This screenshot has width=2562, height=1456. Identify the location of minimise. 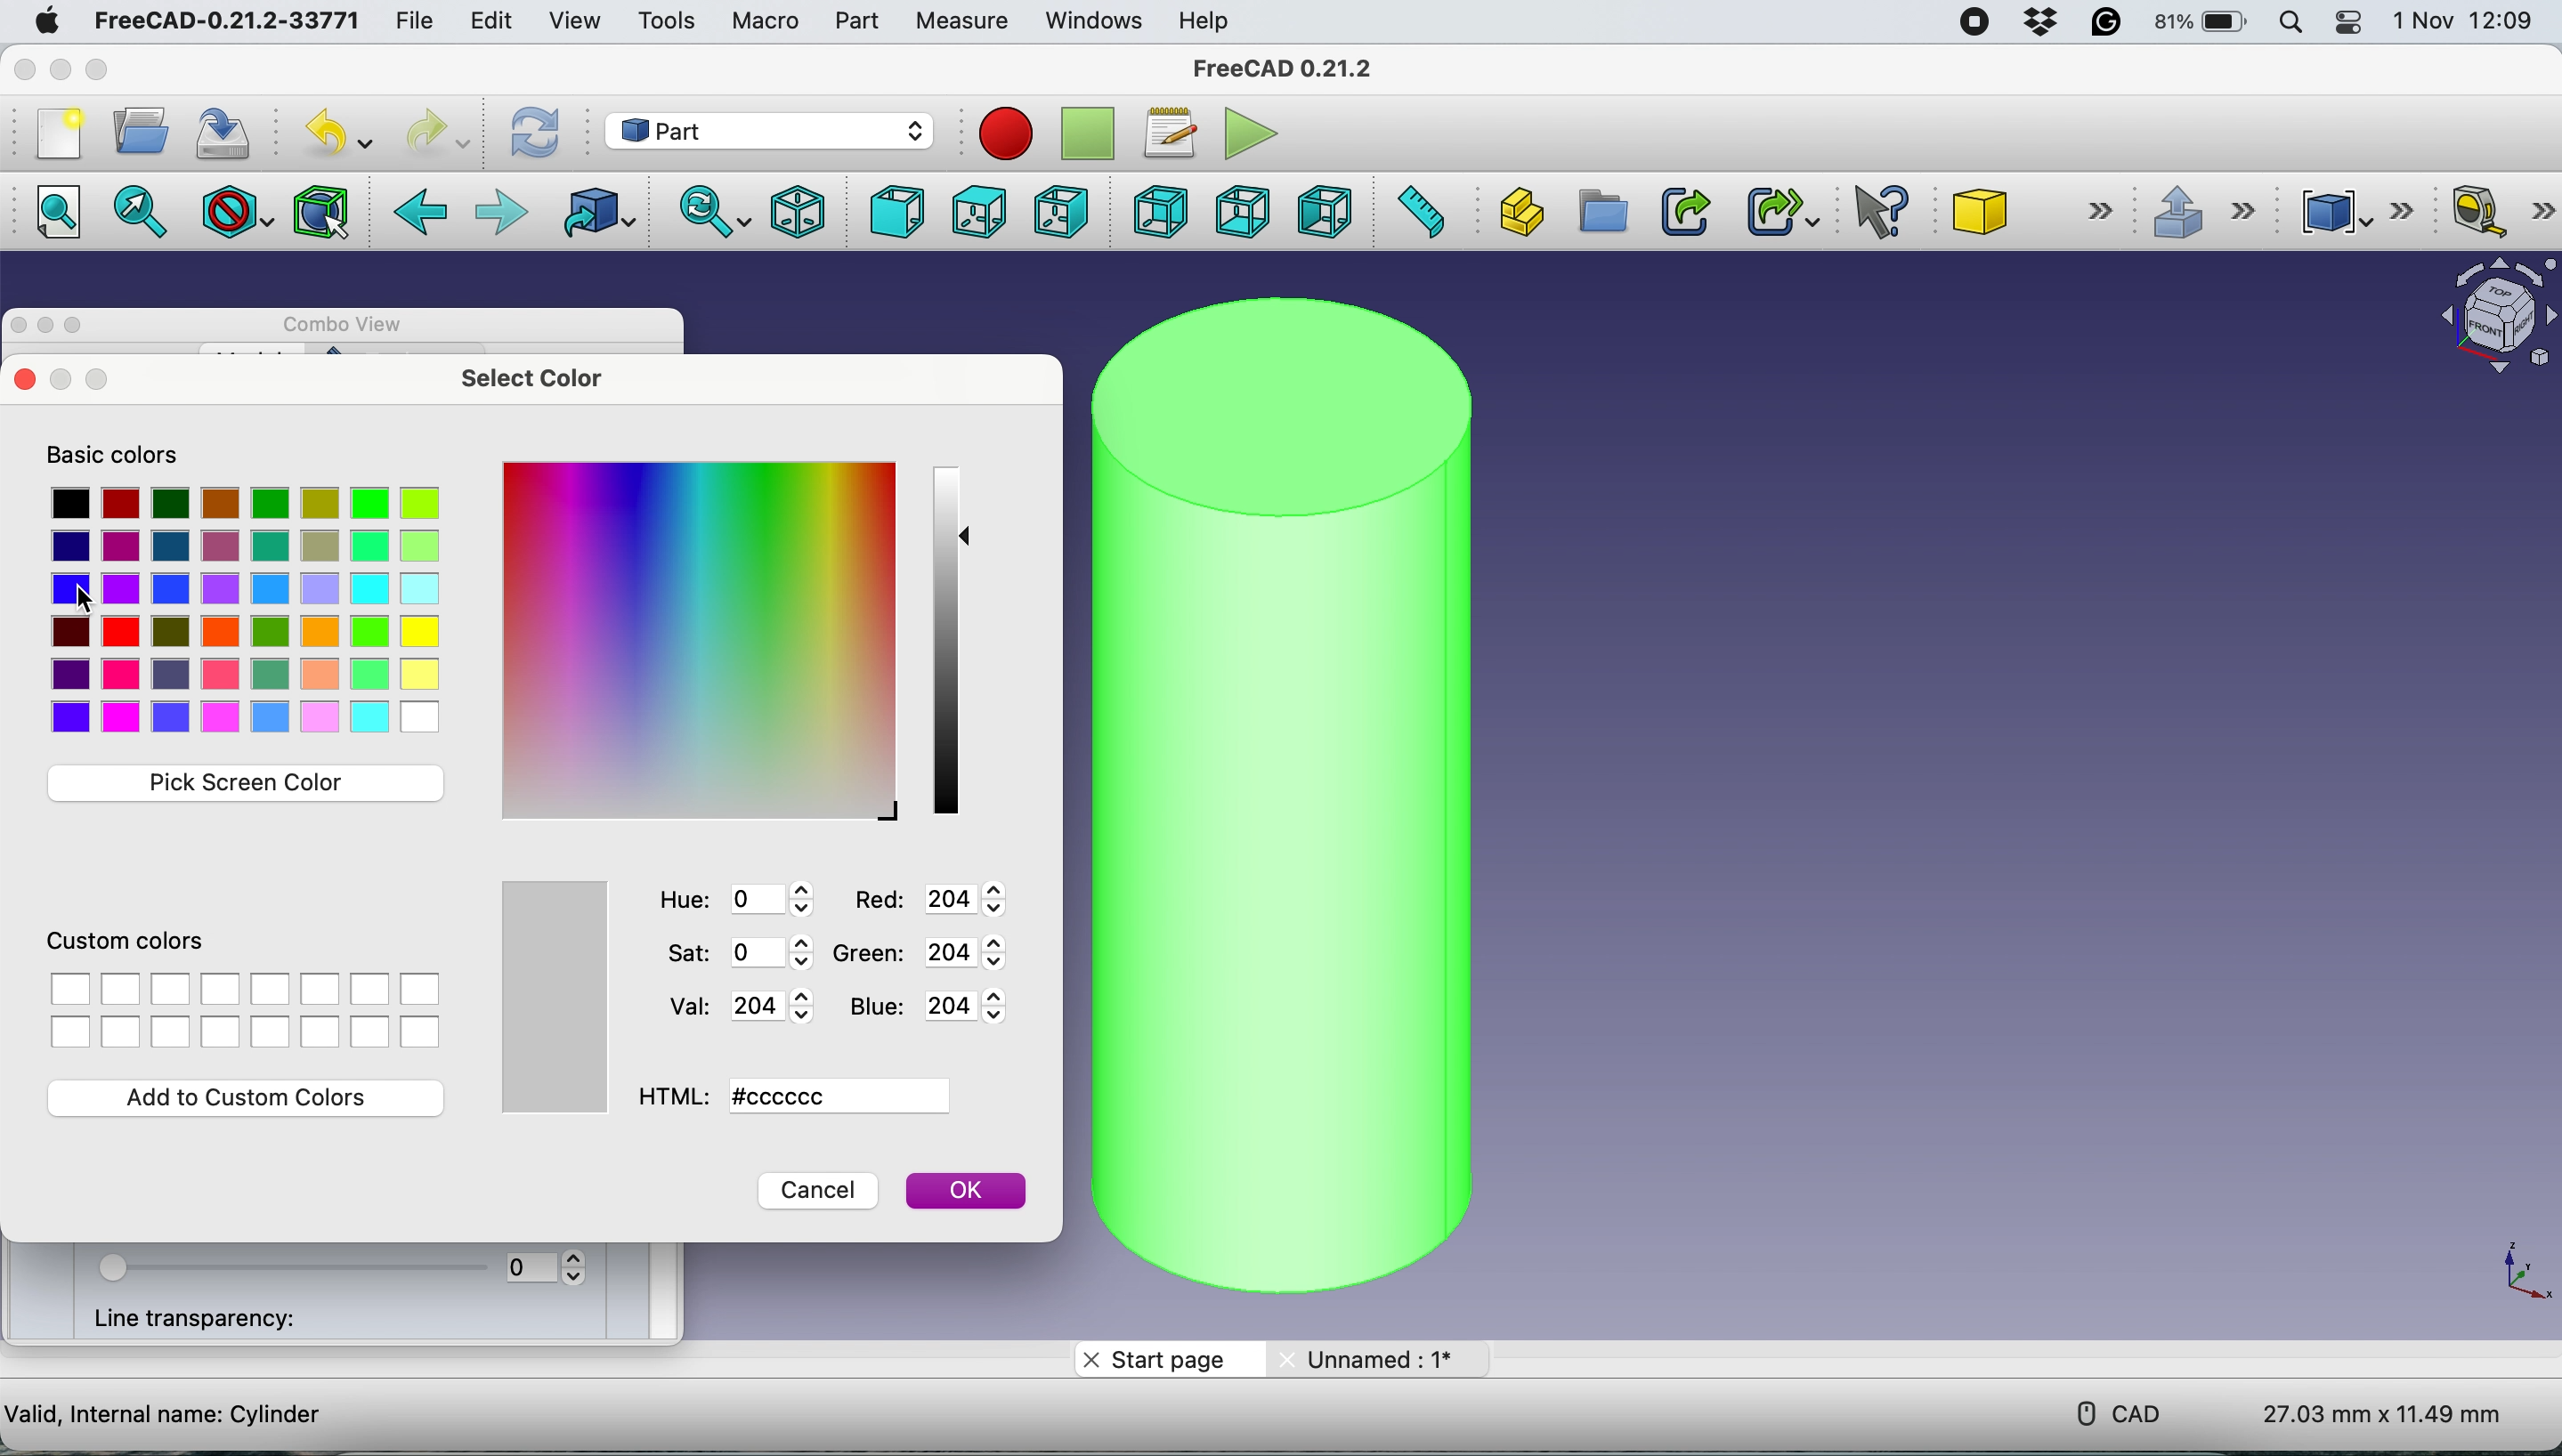
(46, 330).